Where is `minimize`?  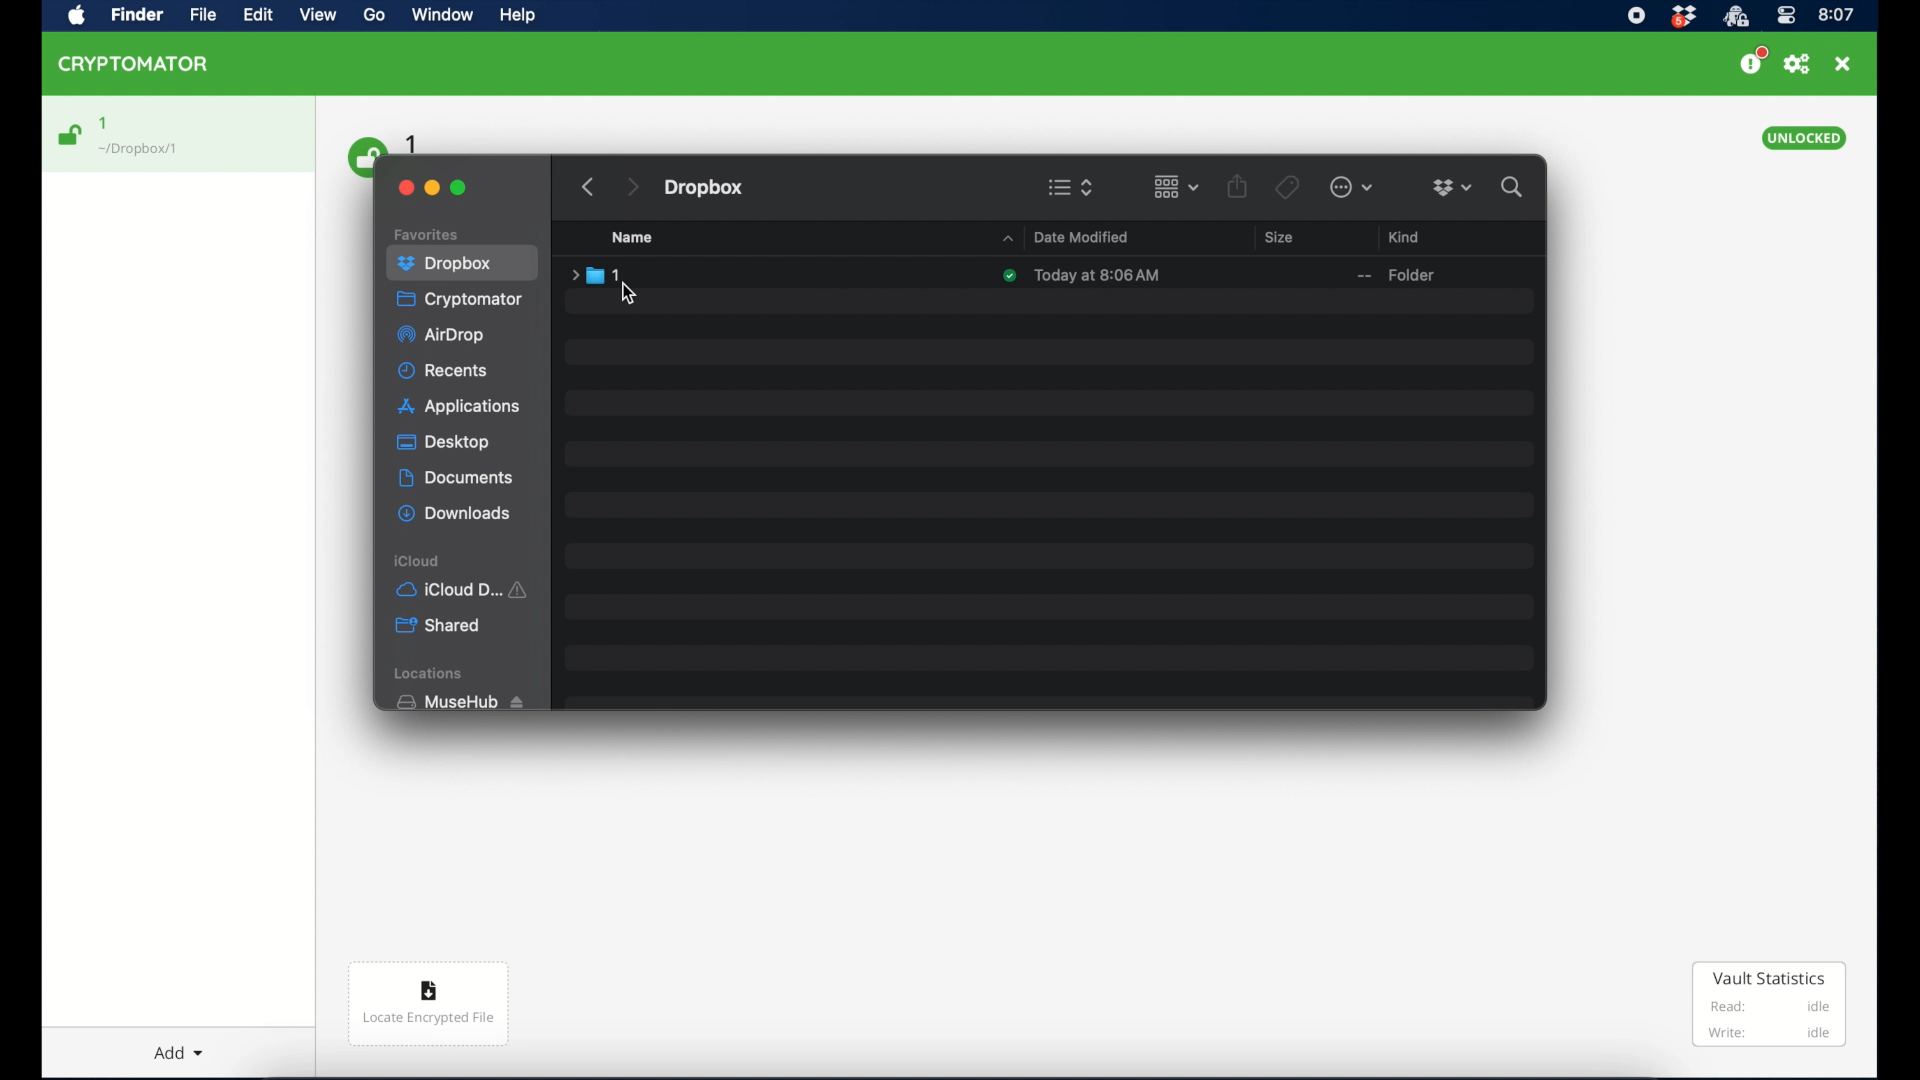 minimize is located at coordinates (434, 186).